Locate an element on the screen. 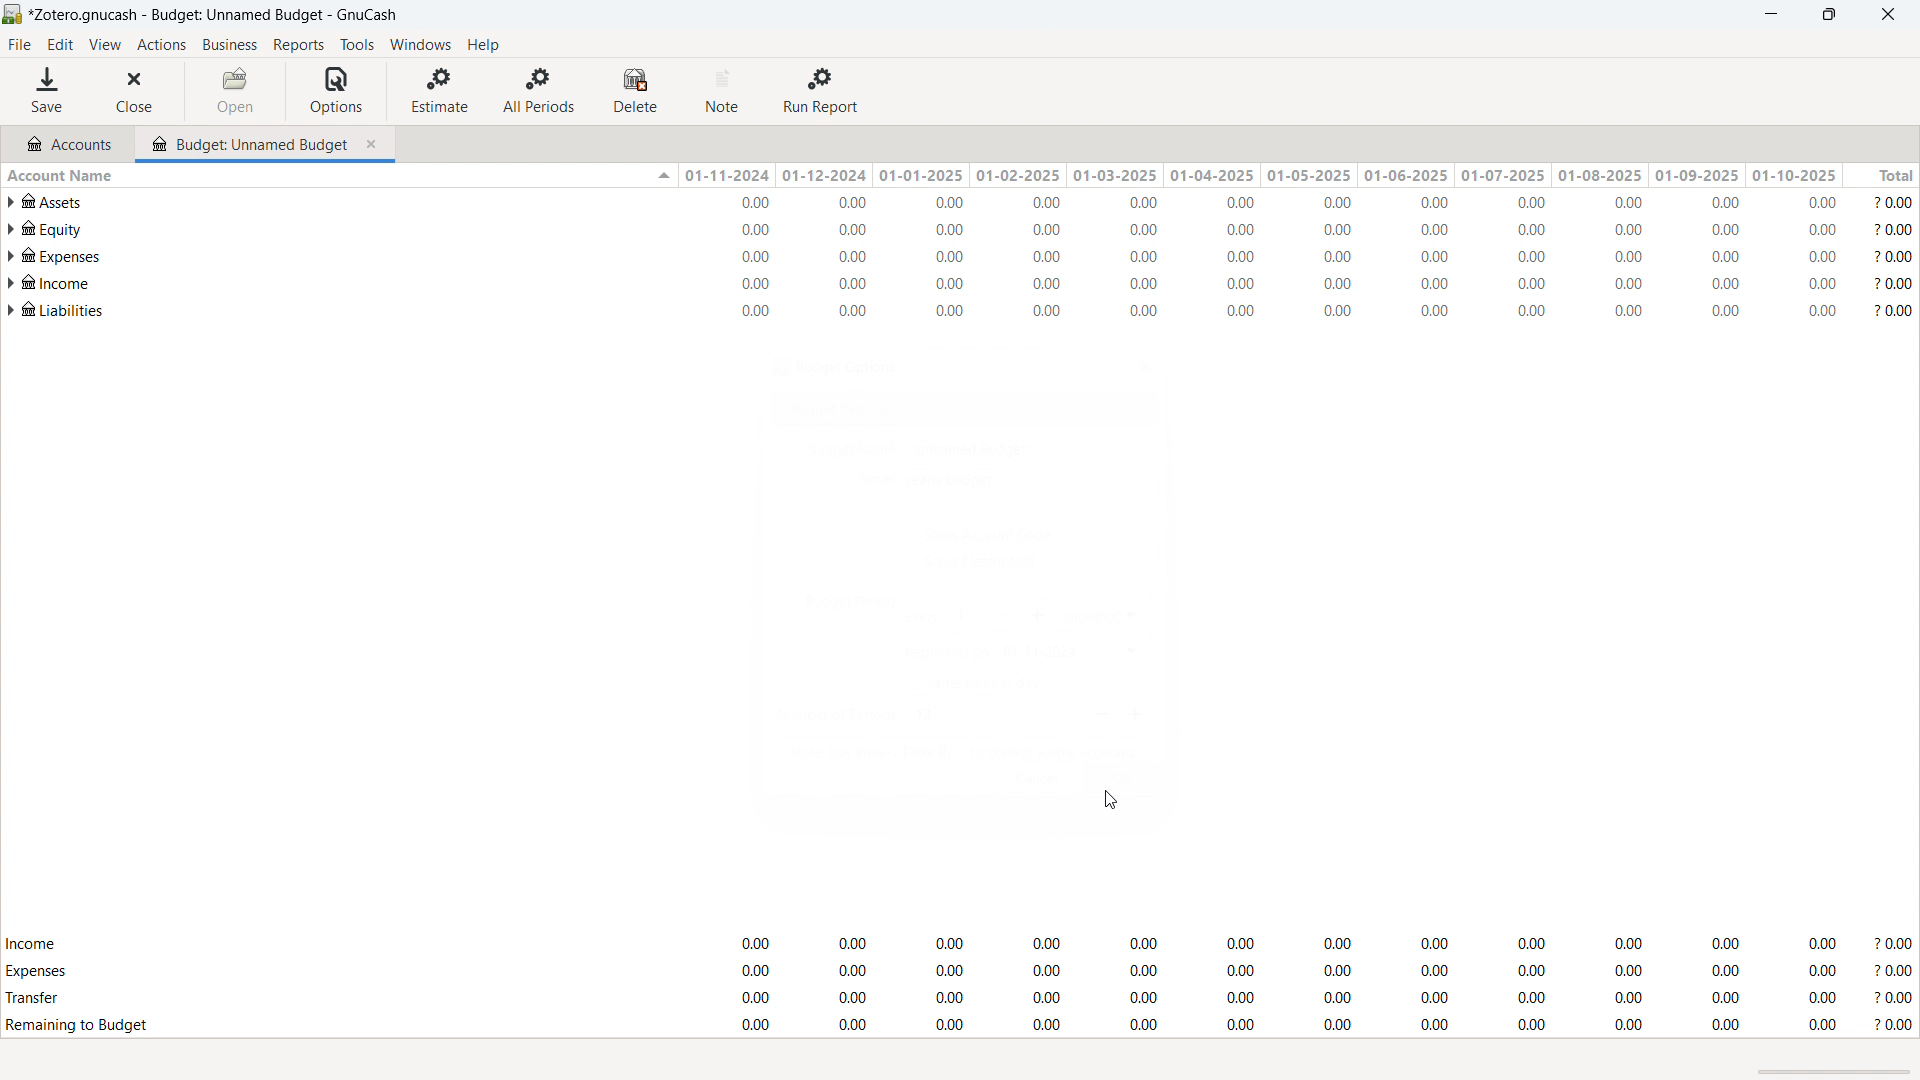 This screenshot has height=1080, width=1920. accounts is located at coordinates (69, 141).